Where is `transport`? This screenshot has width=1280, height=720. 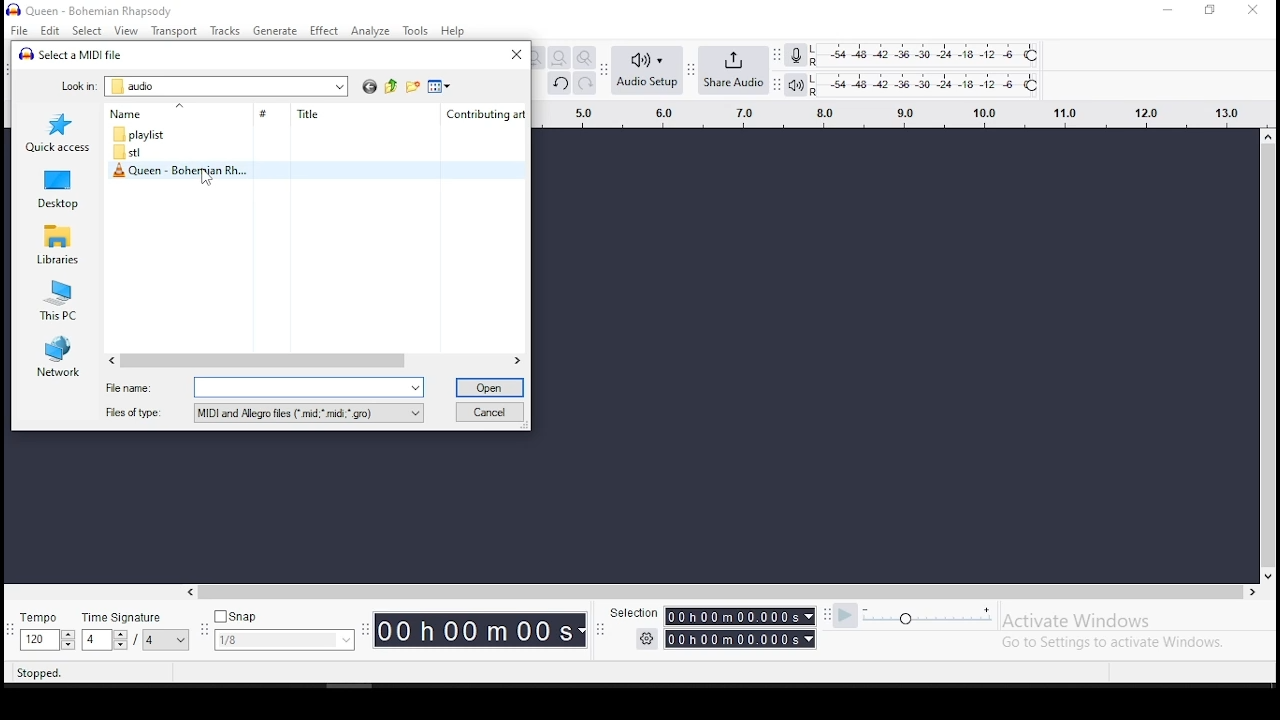
transport is located at coordinates (173, 30).